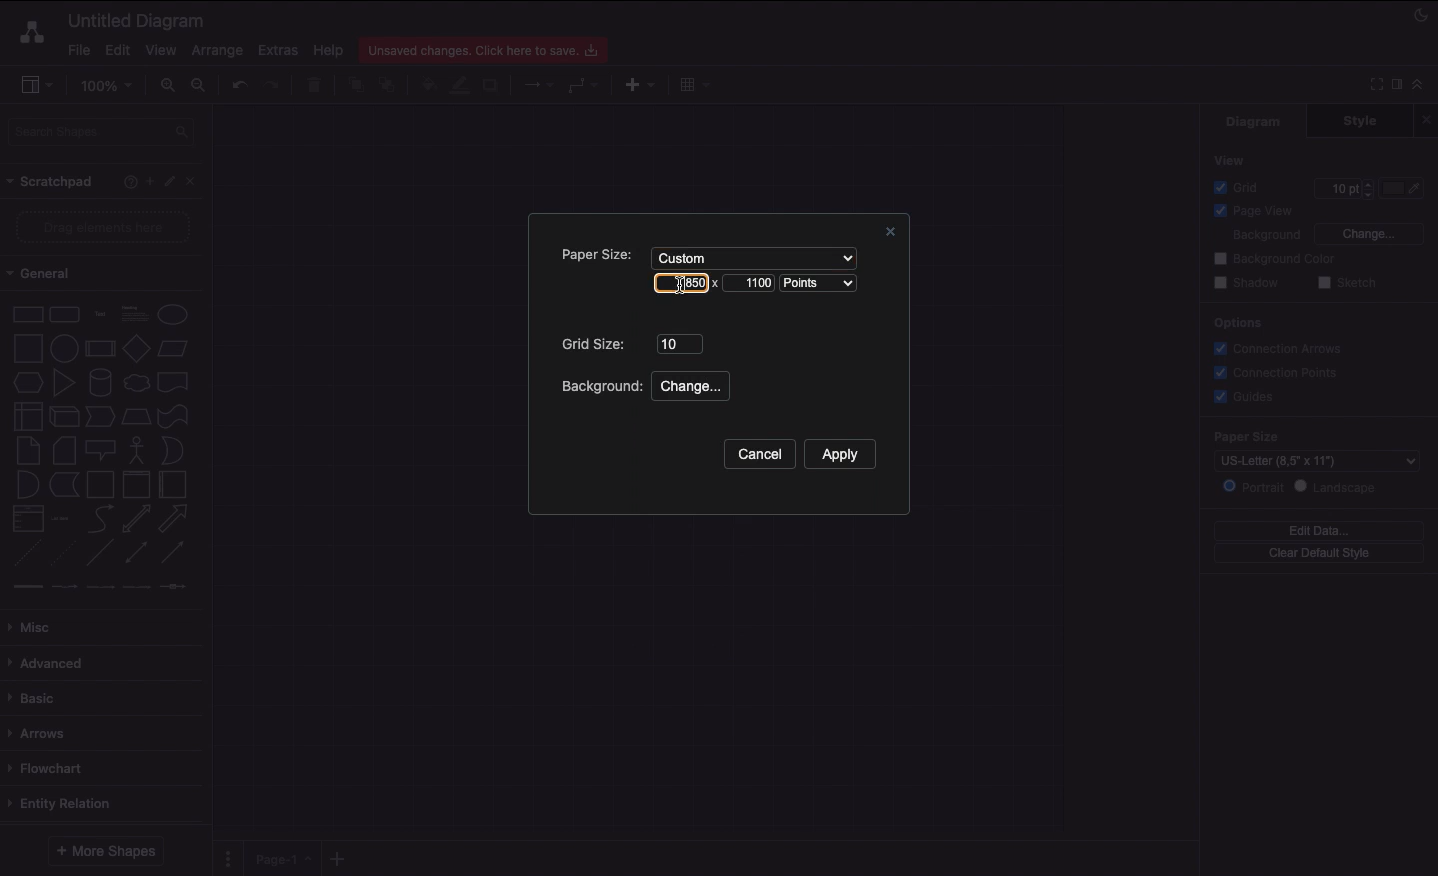 The width and height of the screenshot is (1438, 876). I want to click on Dashed line, so click(24, 556).